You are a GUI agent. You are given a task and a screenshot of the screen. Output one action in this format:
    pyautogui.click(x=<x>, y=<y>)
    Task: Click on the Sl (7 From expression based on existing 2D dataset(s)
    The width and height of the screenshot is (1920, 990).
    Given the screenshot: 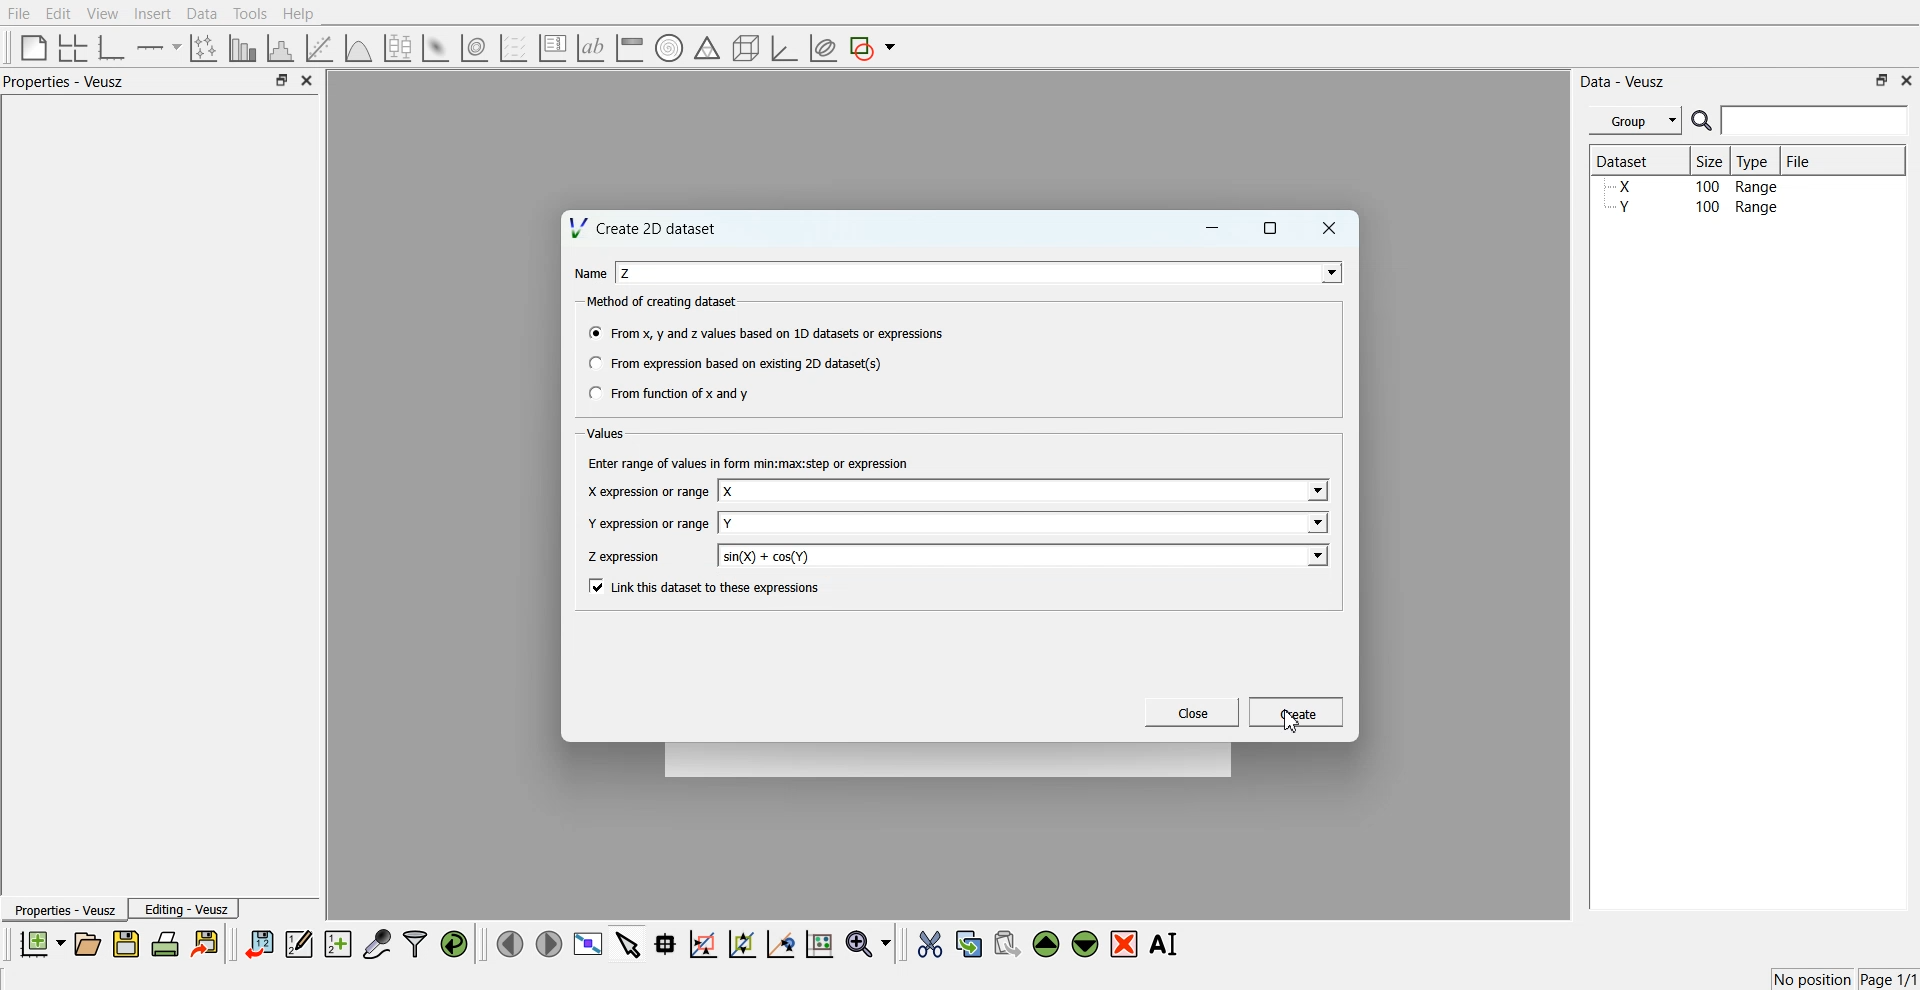 What is the action you would take?
    pyautogui.click(x=734, y=363)
    